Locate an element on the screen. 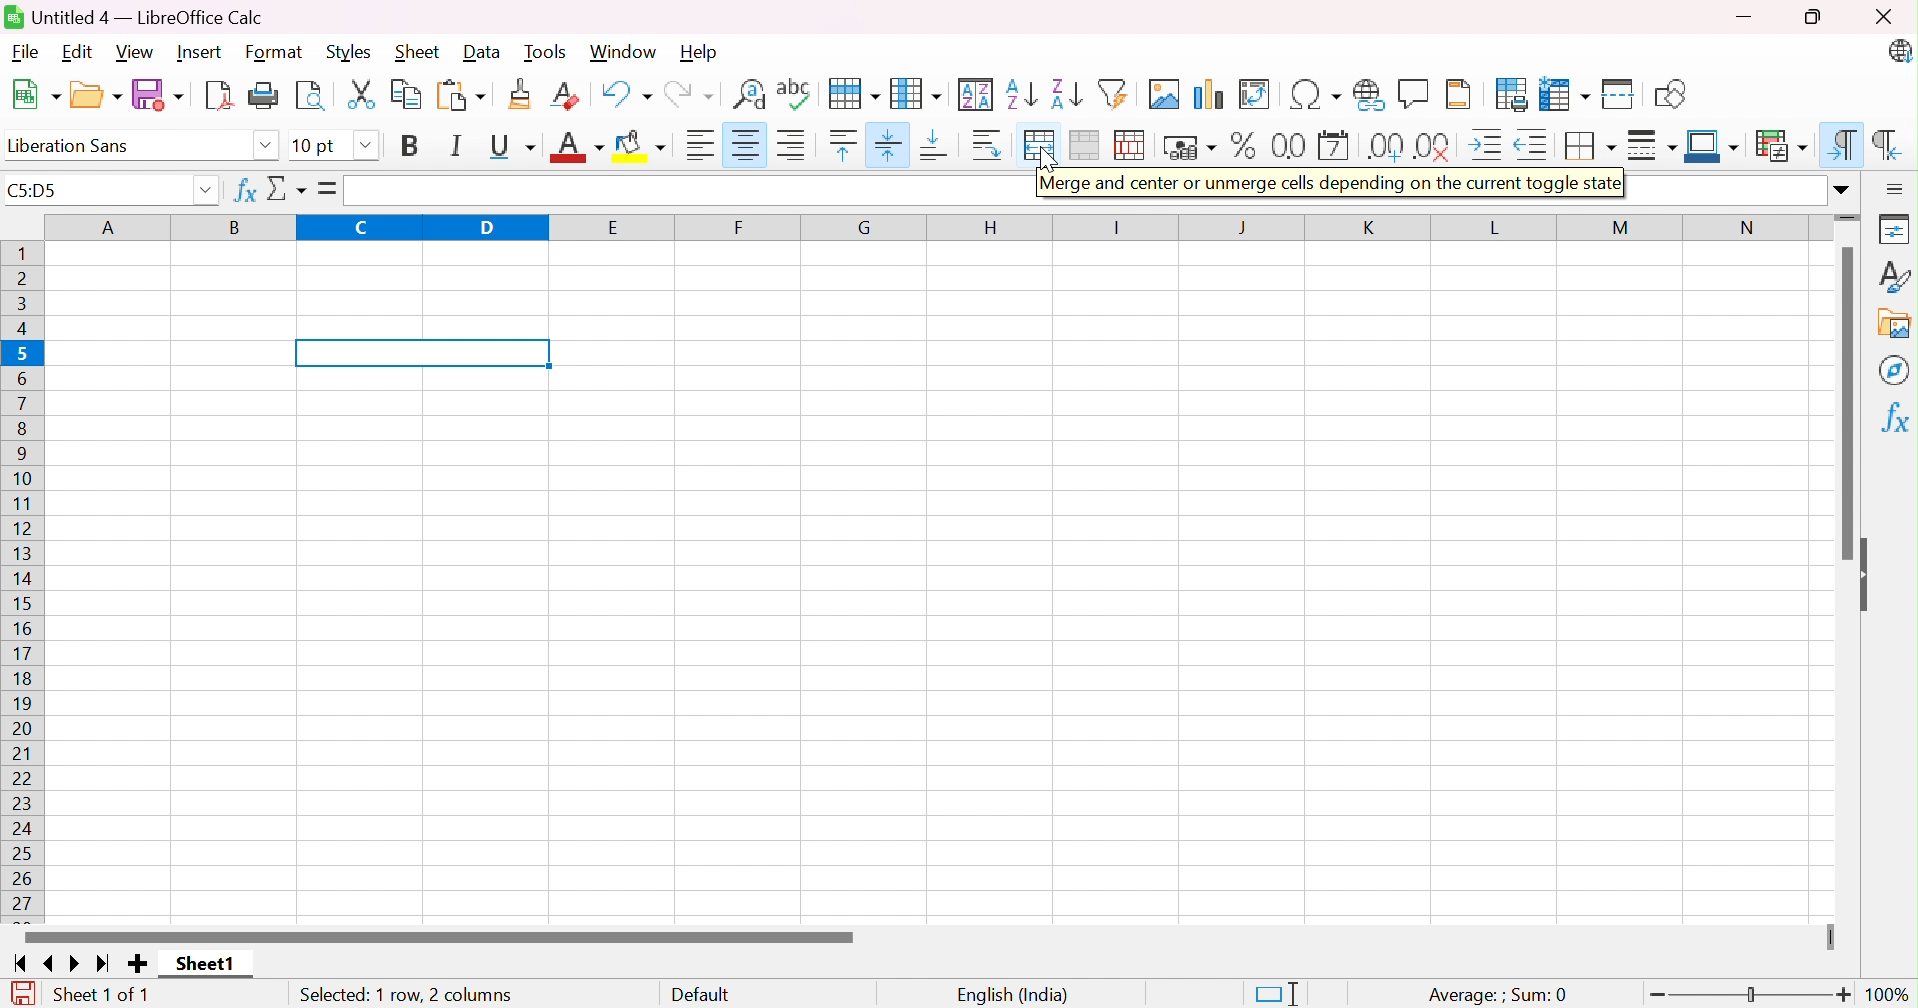  File is located at coordinates (23, 53).